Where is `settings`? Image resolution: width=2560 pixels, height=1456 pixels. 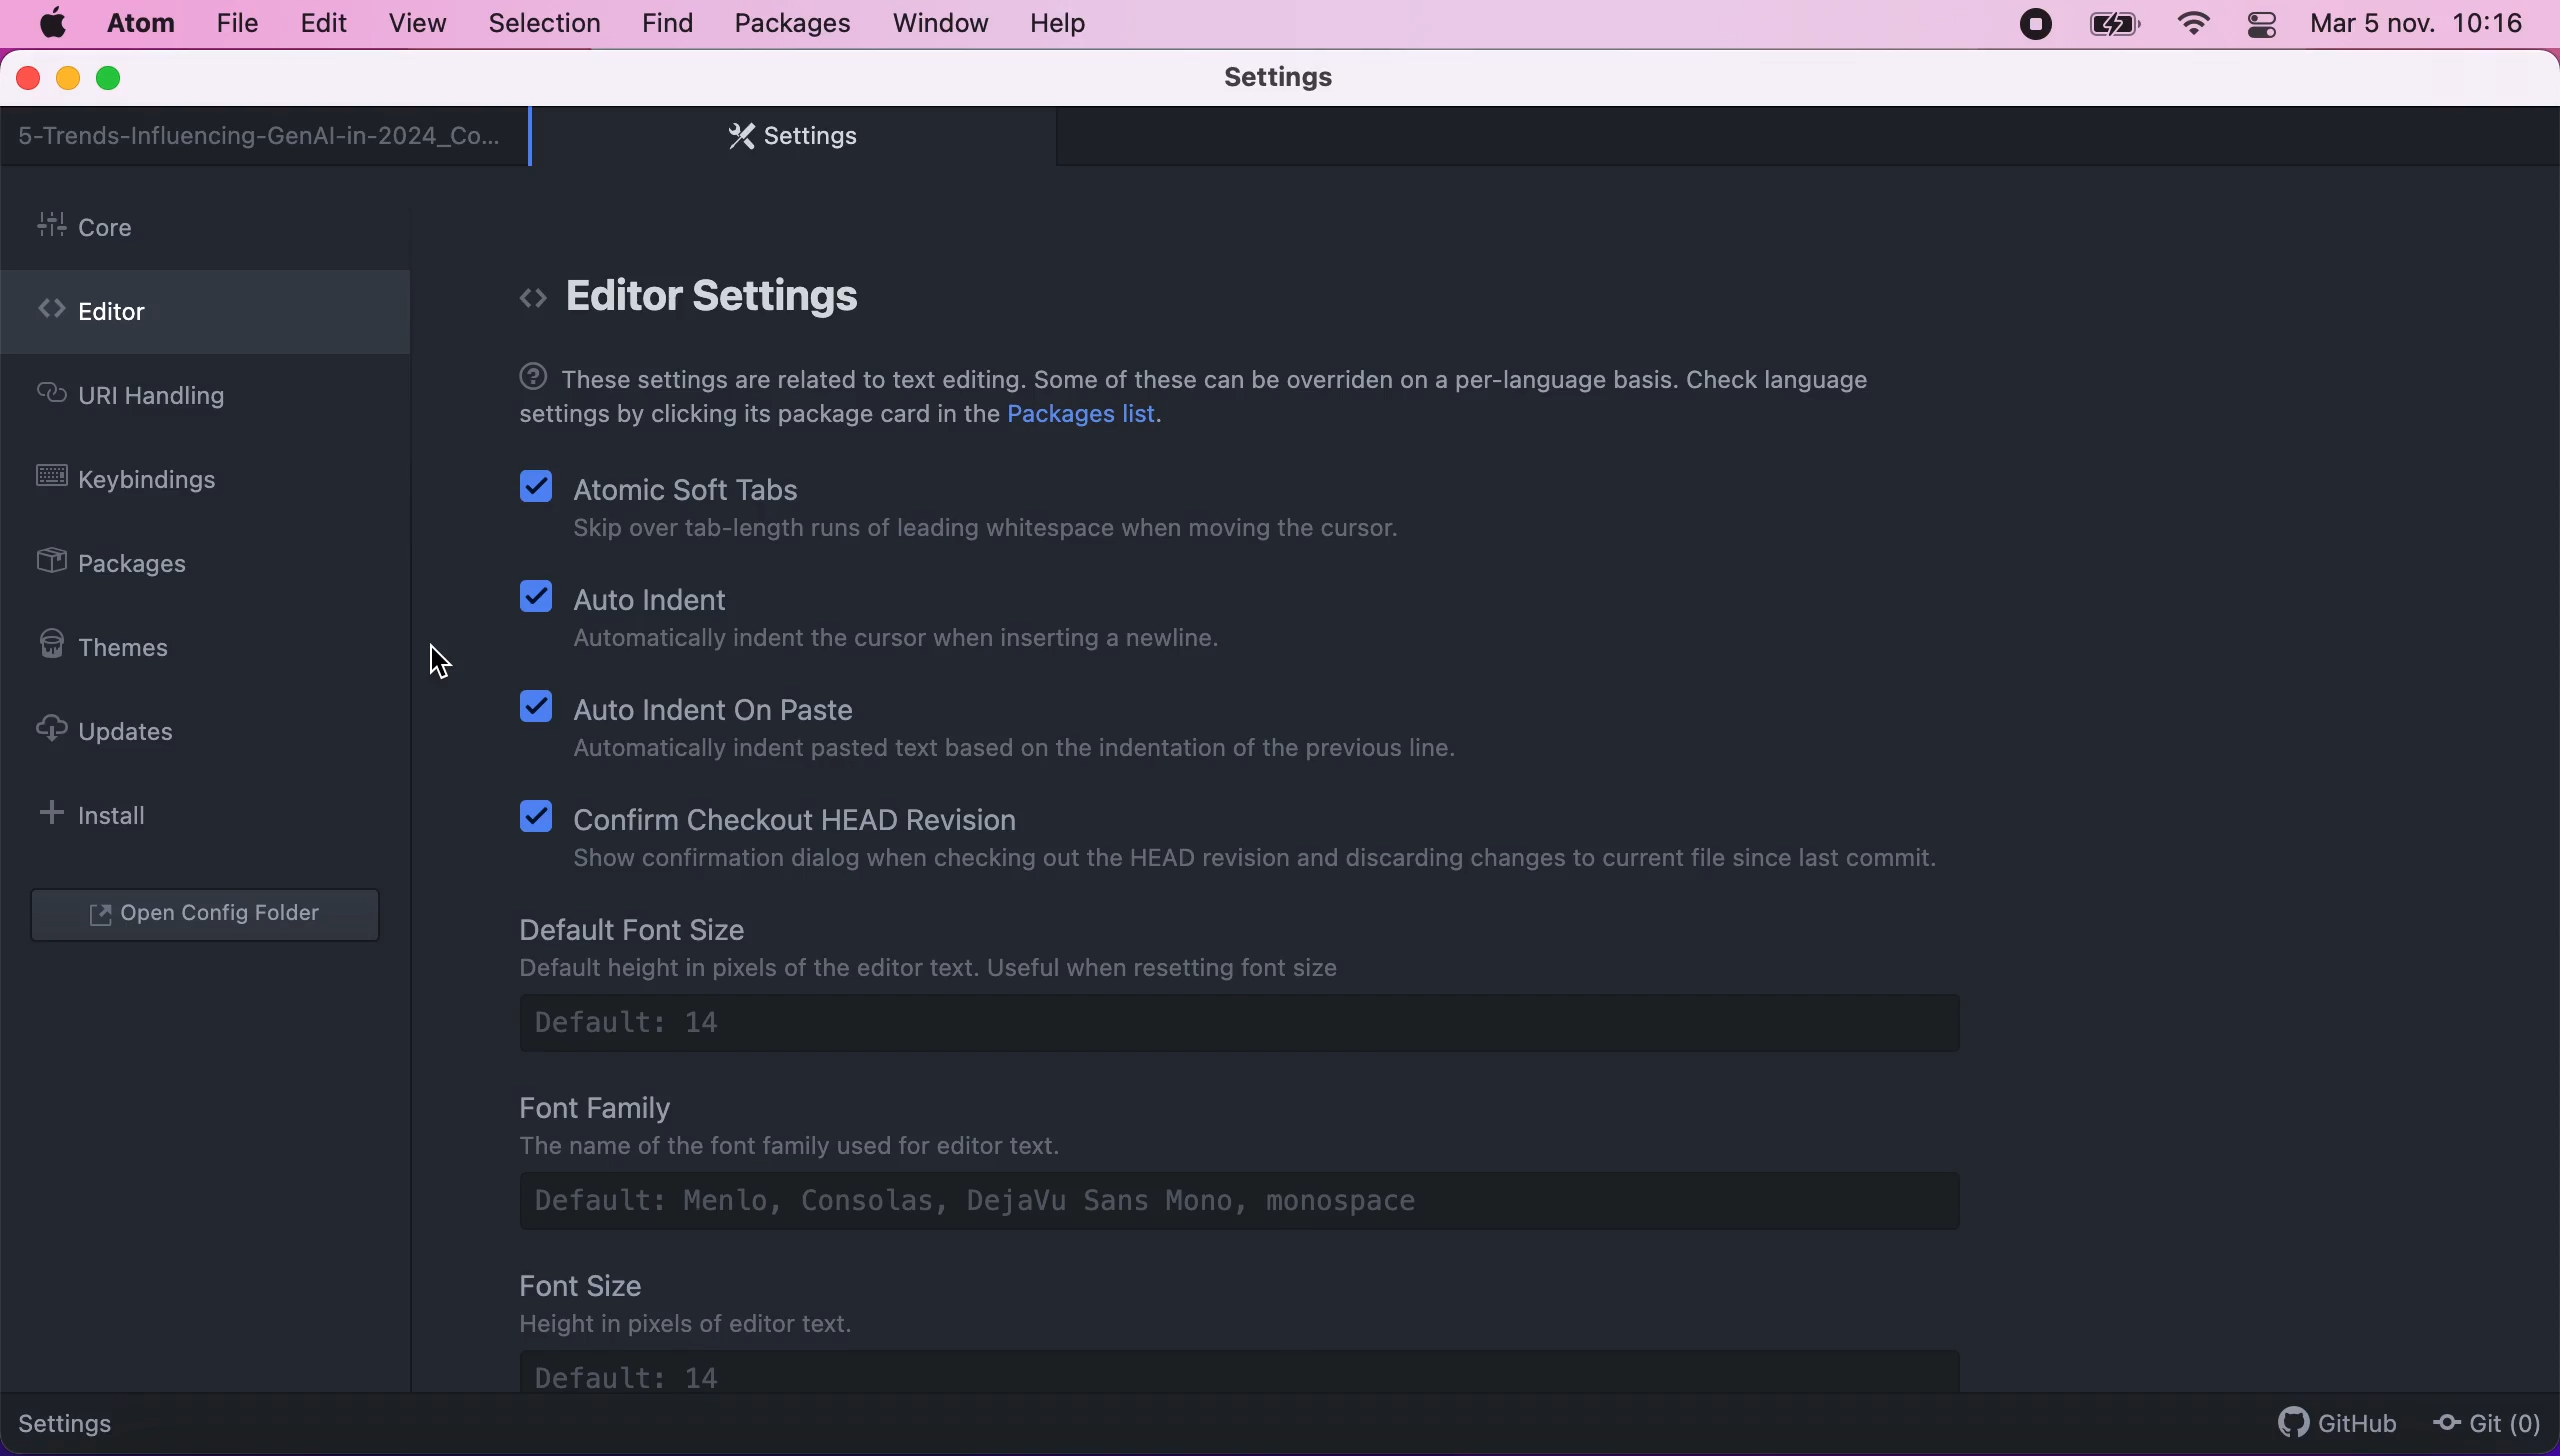 settings is located at coordinates (1309, 79).